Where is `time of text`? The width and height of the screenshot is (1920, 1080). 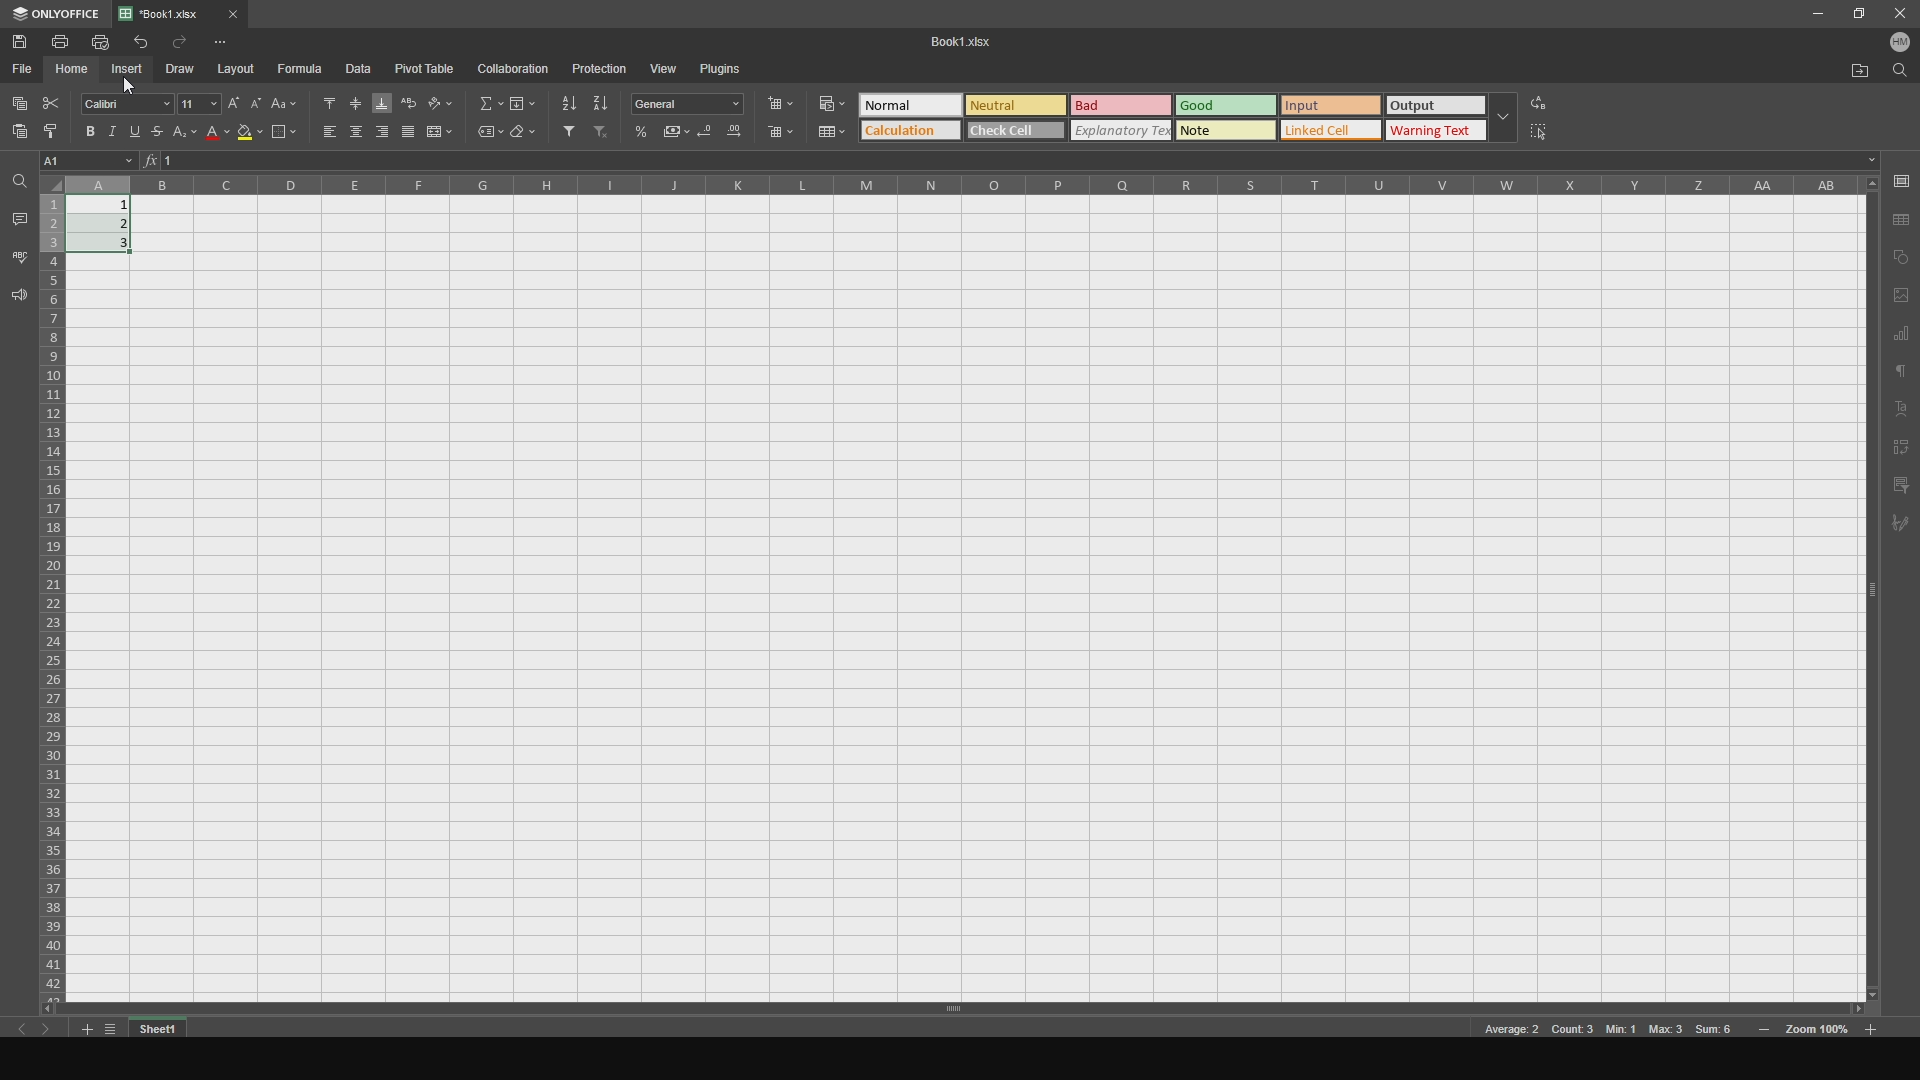 time of text is located at coordinates (1188, 116).